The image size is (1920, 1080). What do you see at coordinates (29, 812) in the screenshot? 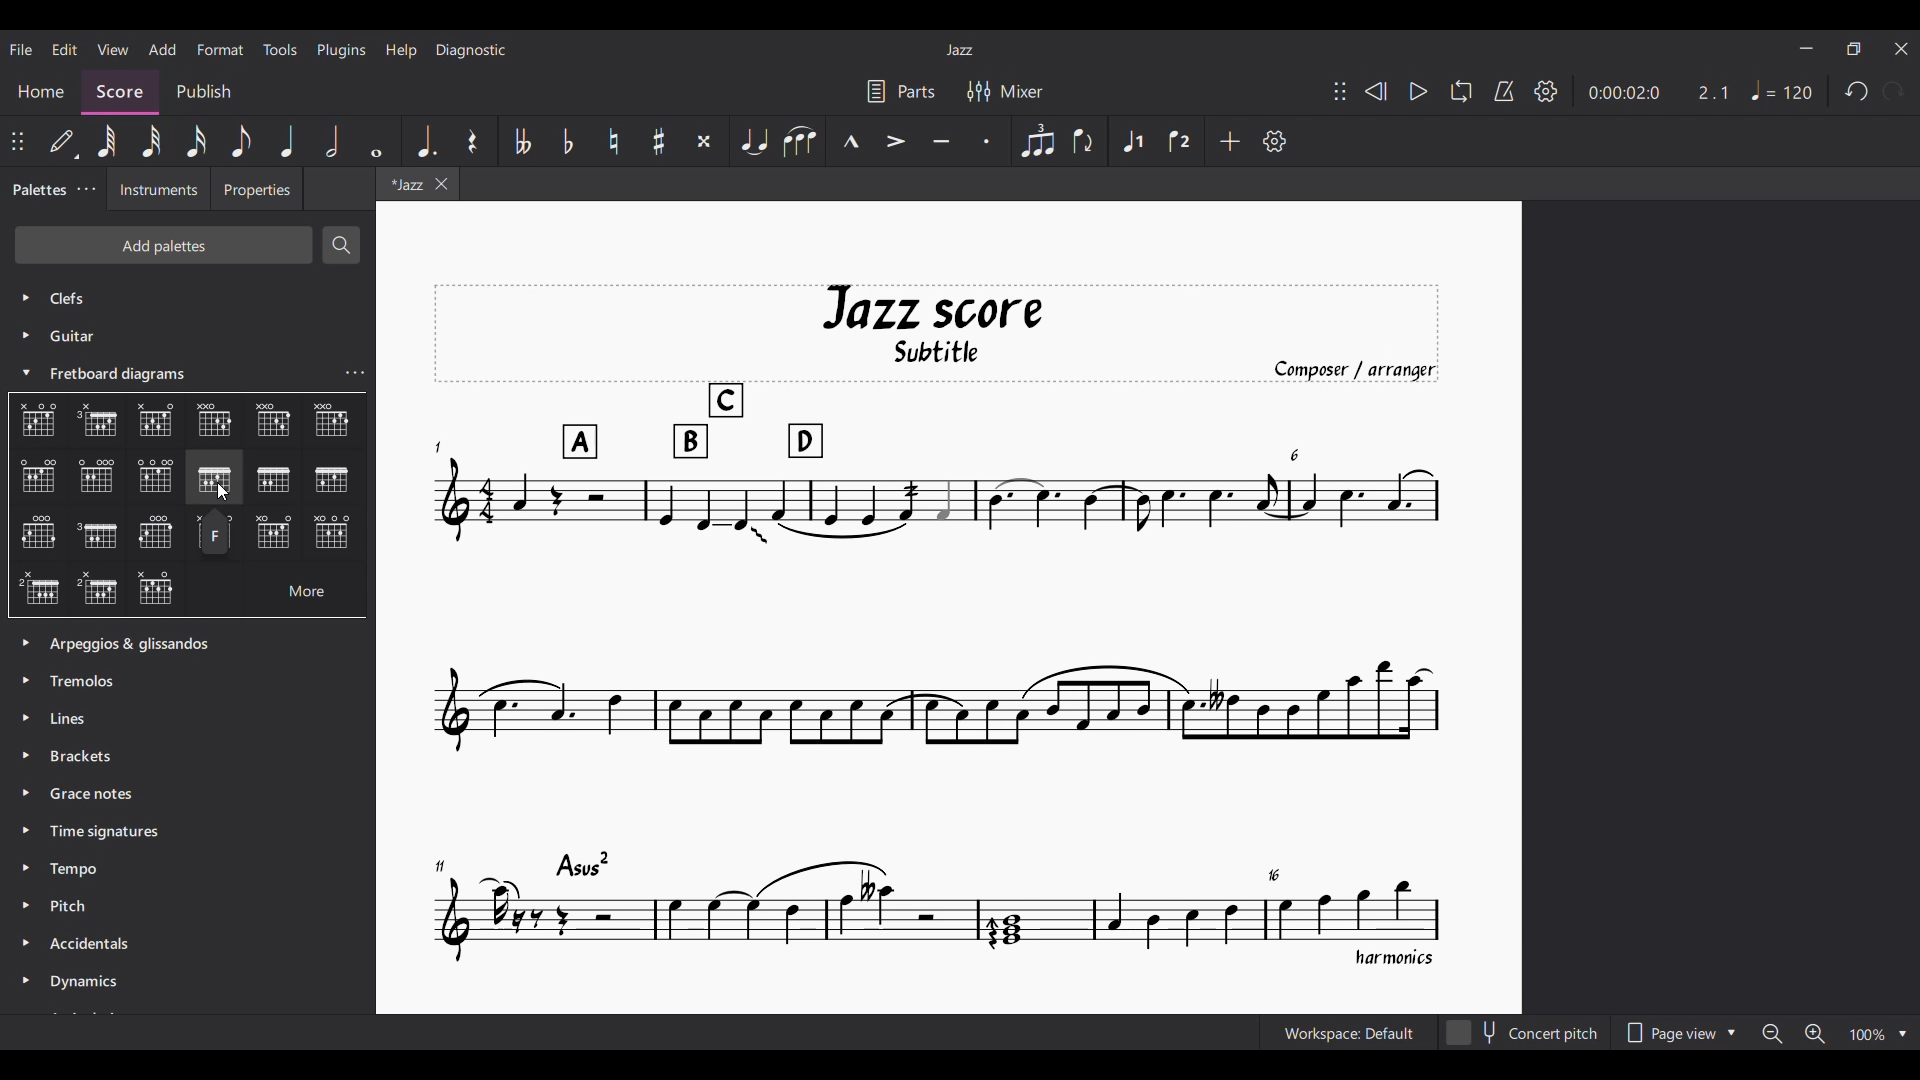
I see `Expand` at bounding box center [29, 812].